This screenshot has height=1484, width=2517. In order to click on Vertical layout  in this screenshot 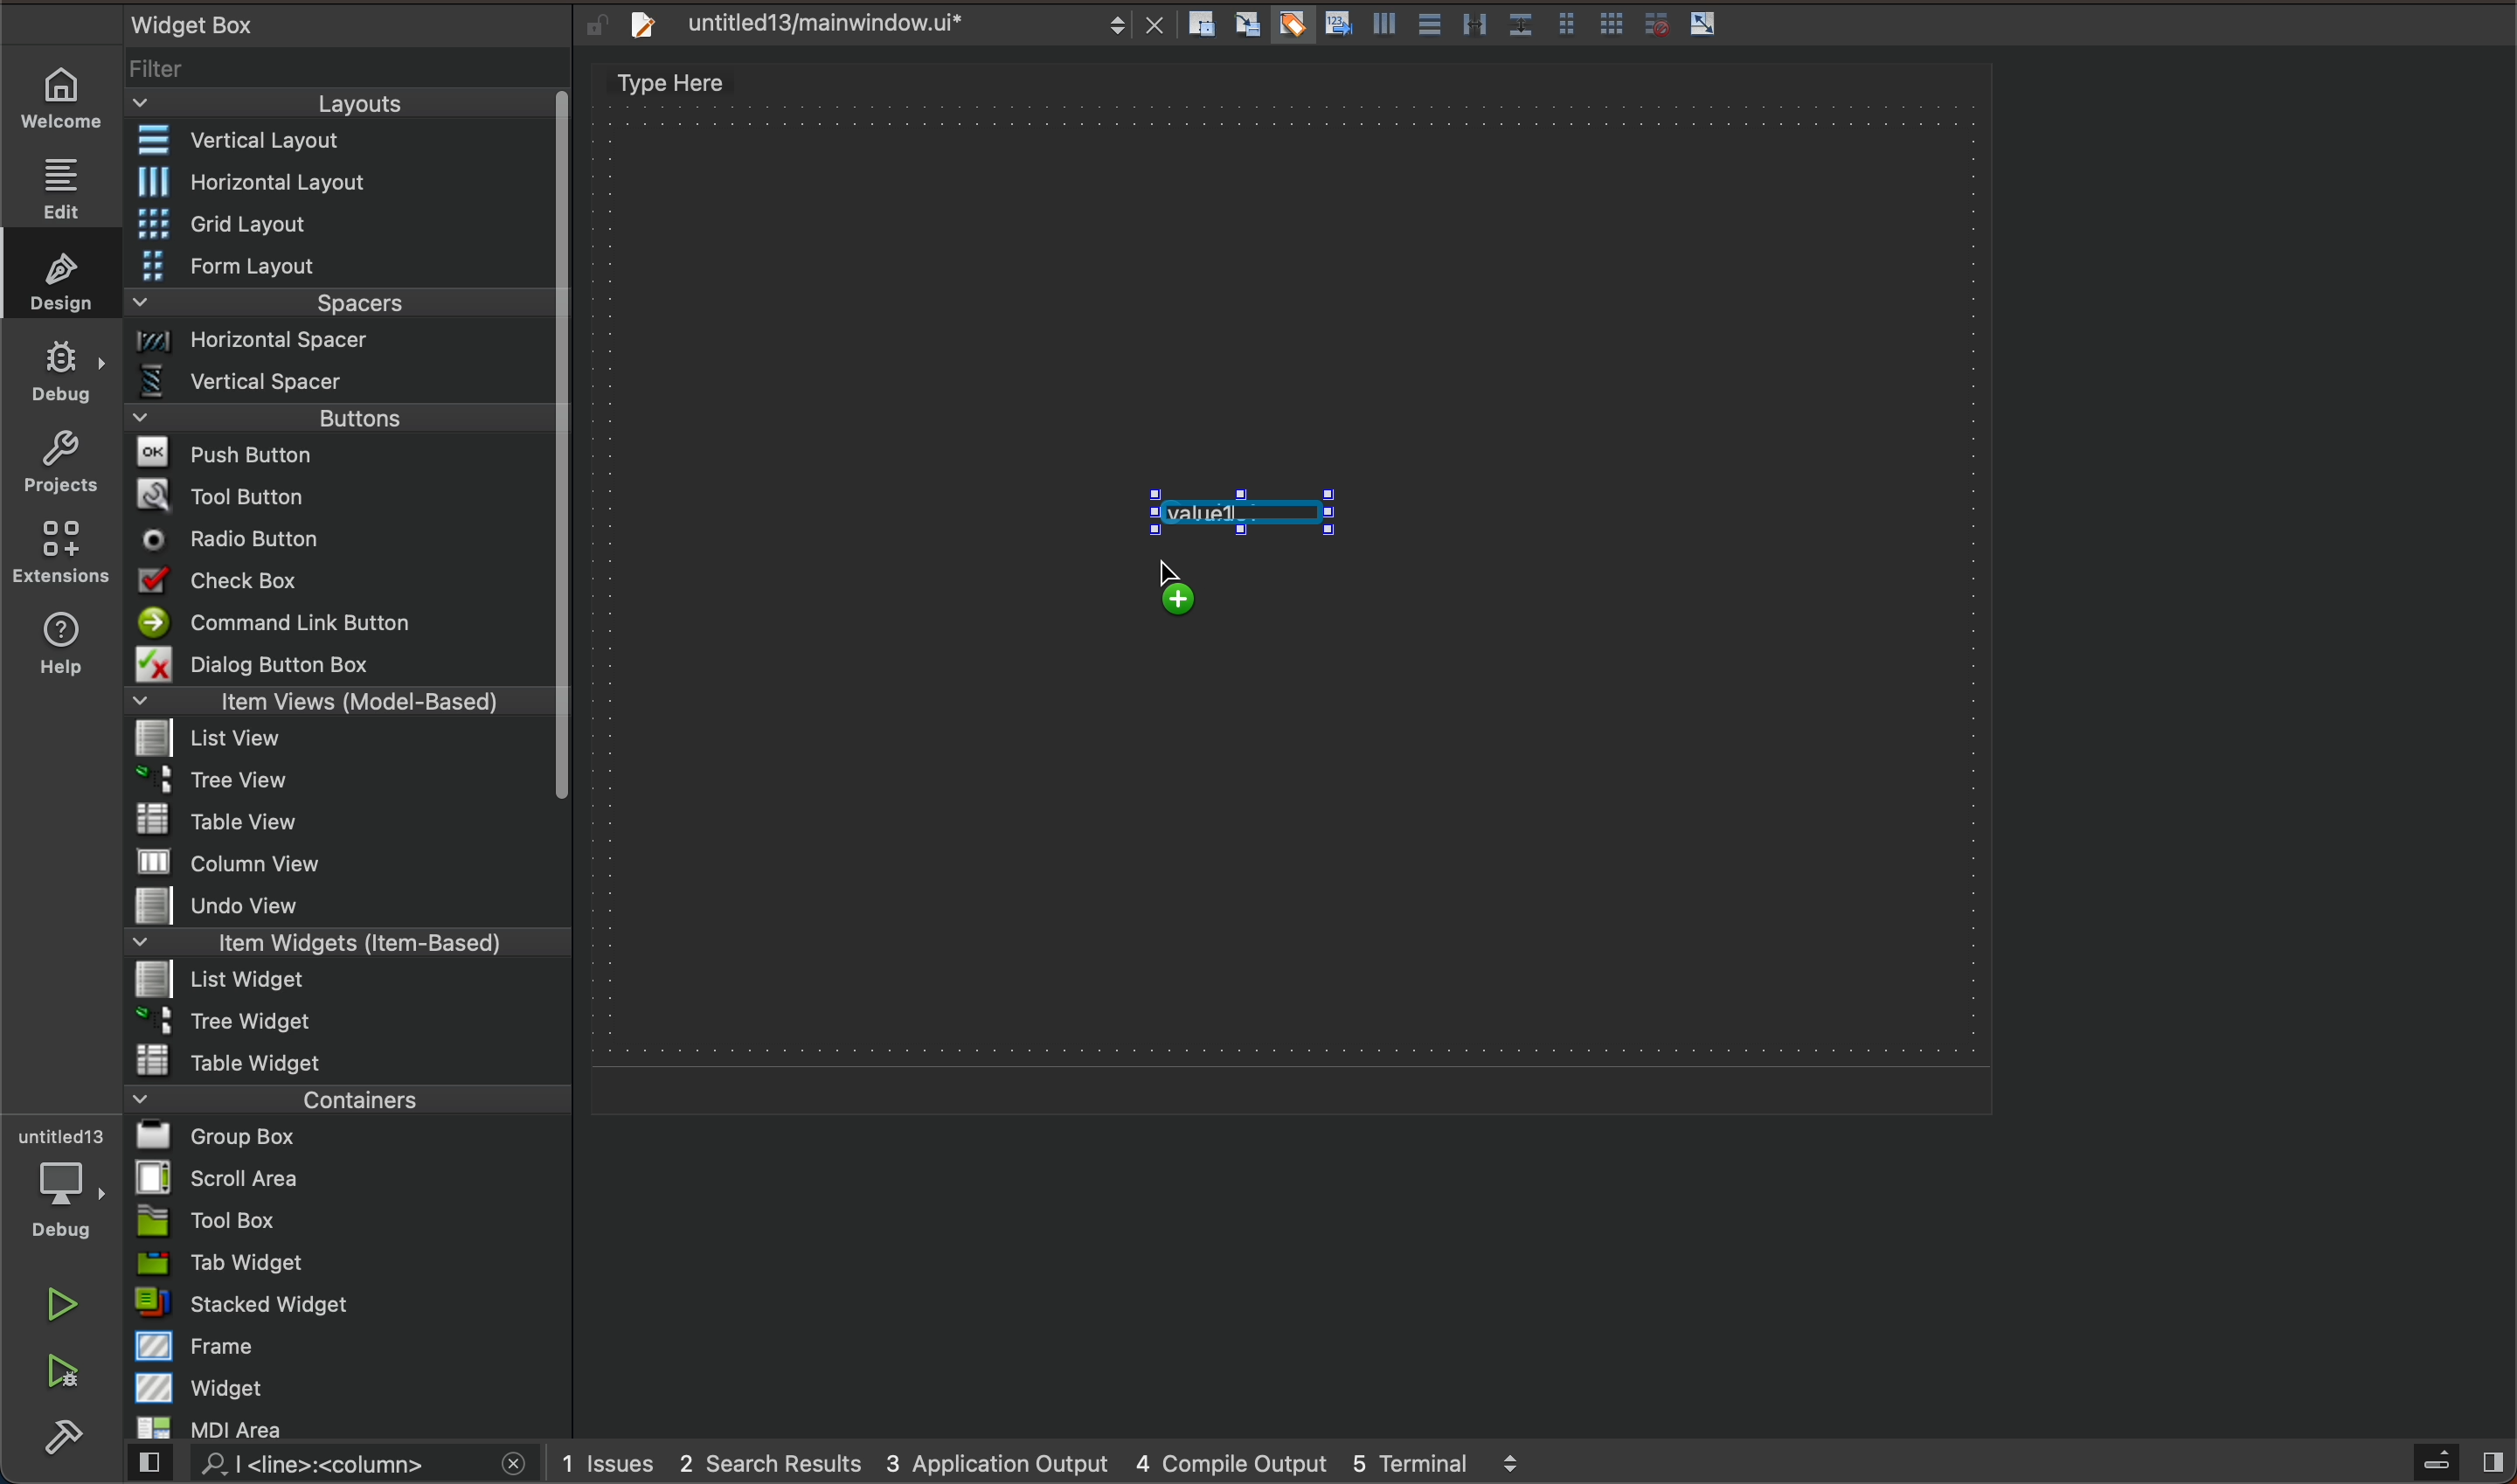, I will do `click(343, 142)`.